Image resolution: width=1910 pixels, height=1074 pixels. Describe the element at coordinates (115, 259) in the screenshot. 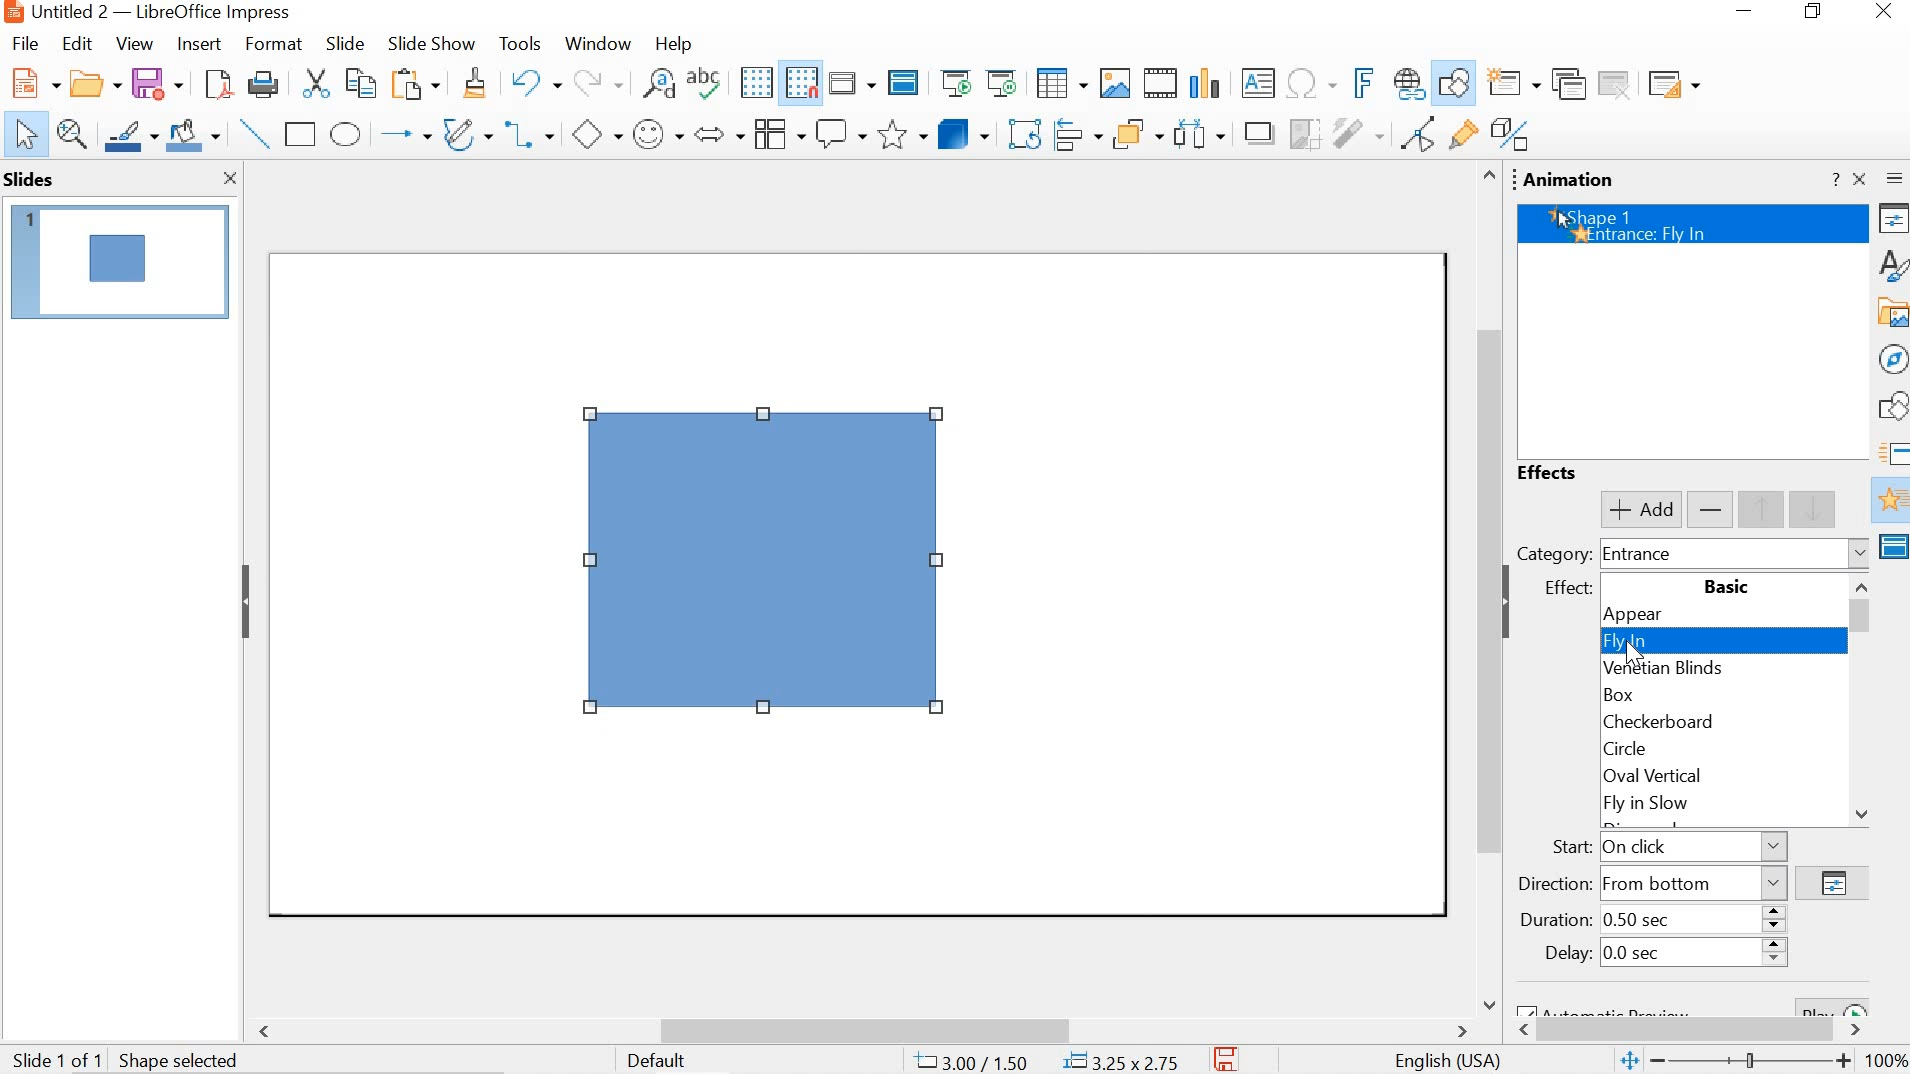

I see `object animated` at that location.